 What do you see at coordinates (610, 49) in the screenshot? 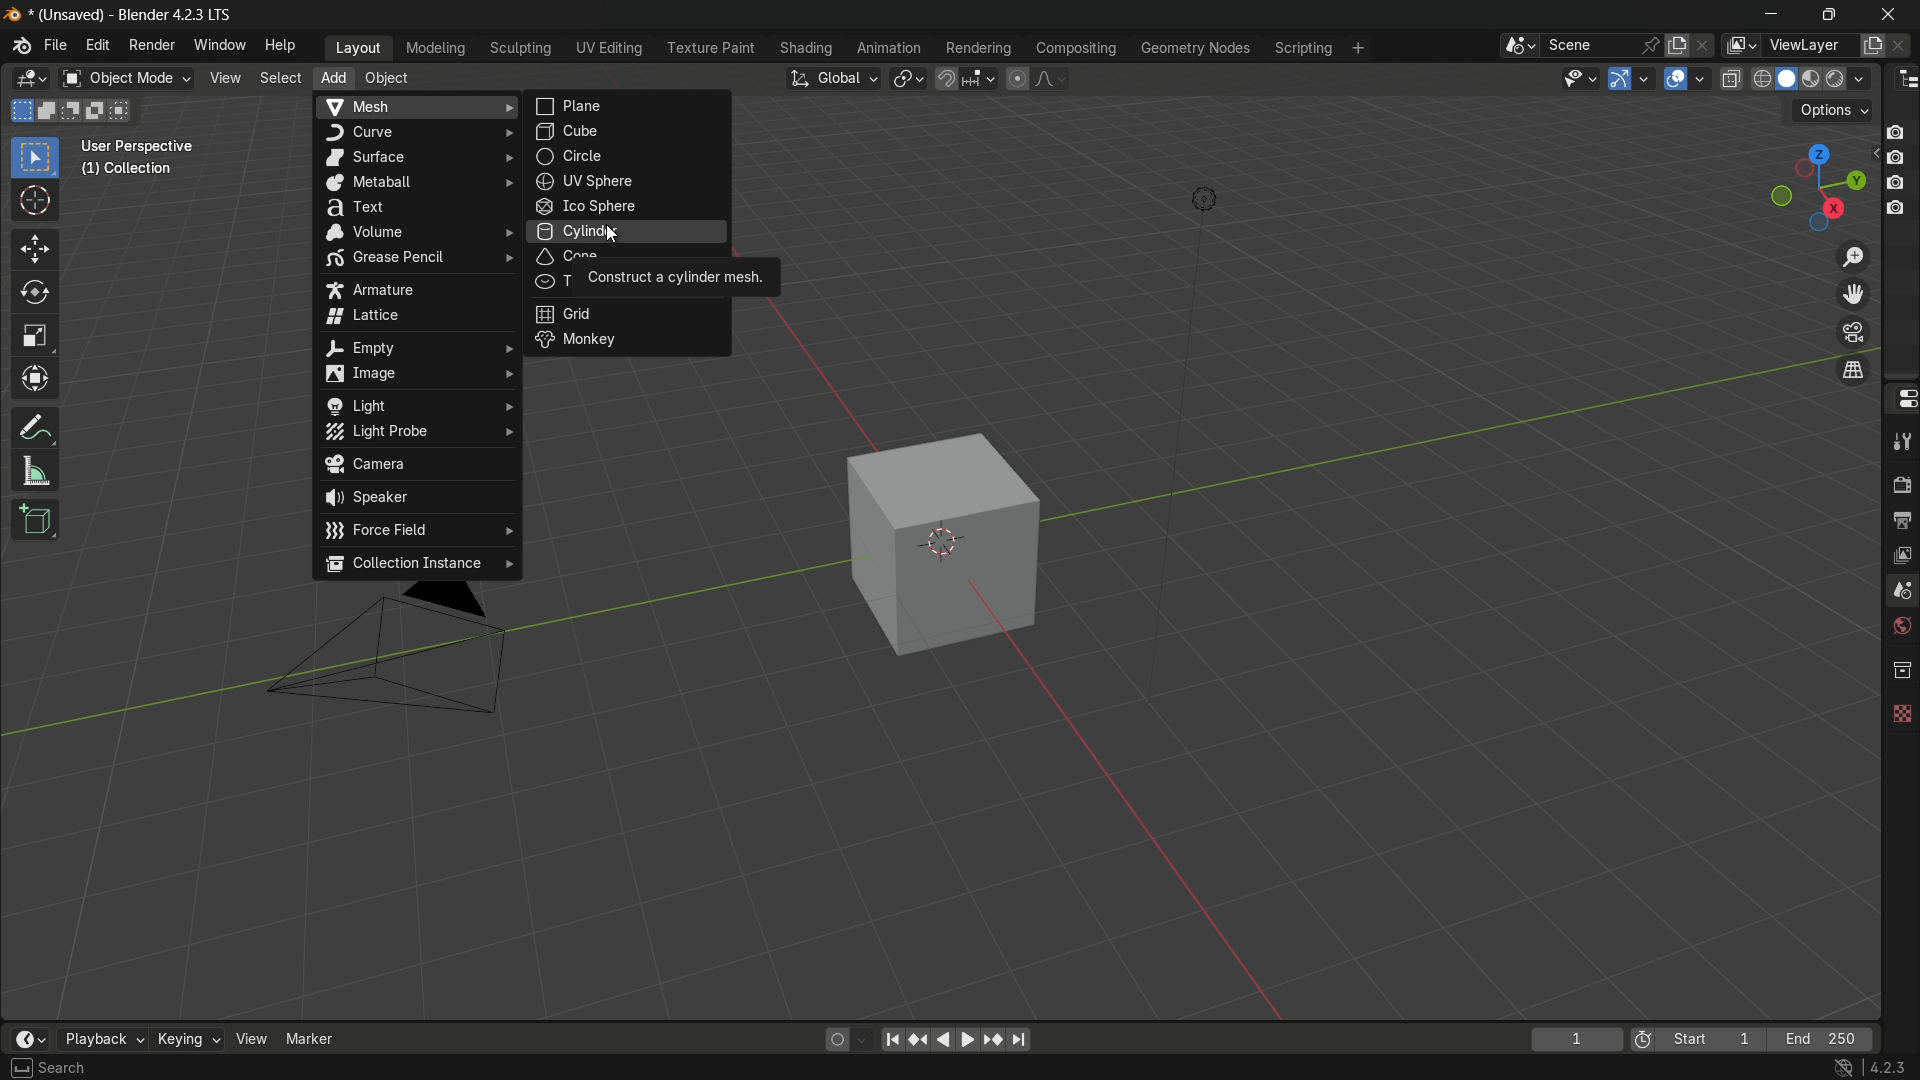
I see `uv editing menu` at bounding box center [610, 49].